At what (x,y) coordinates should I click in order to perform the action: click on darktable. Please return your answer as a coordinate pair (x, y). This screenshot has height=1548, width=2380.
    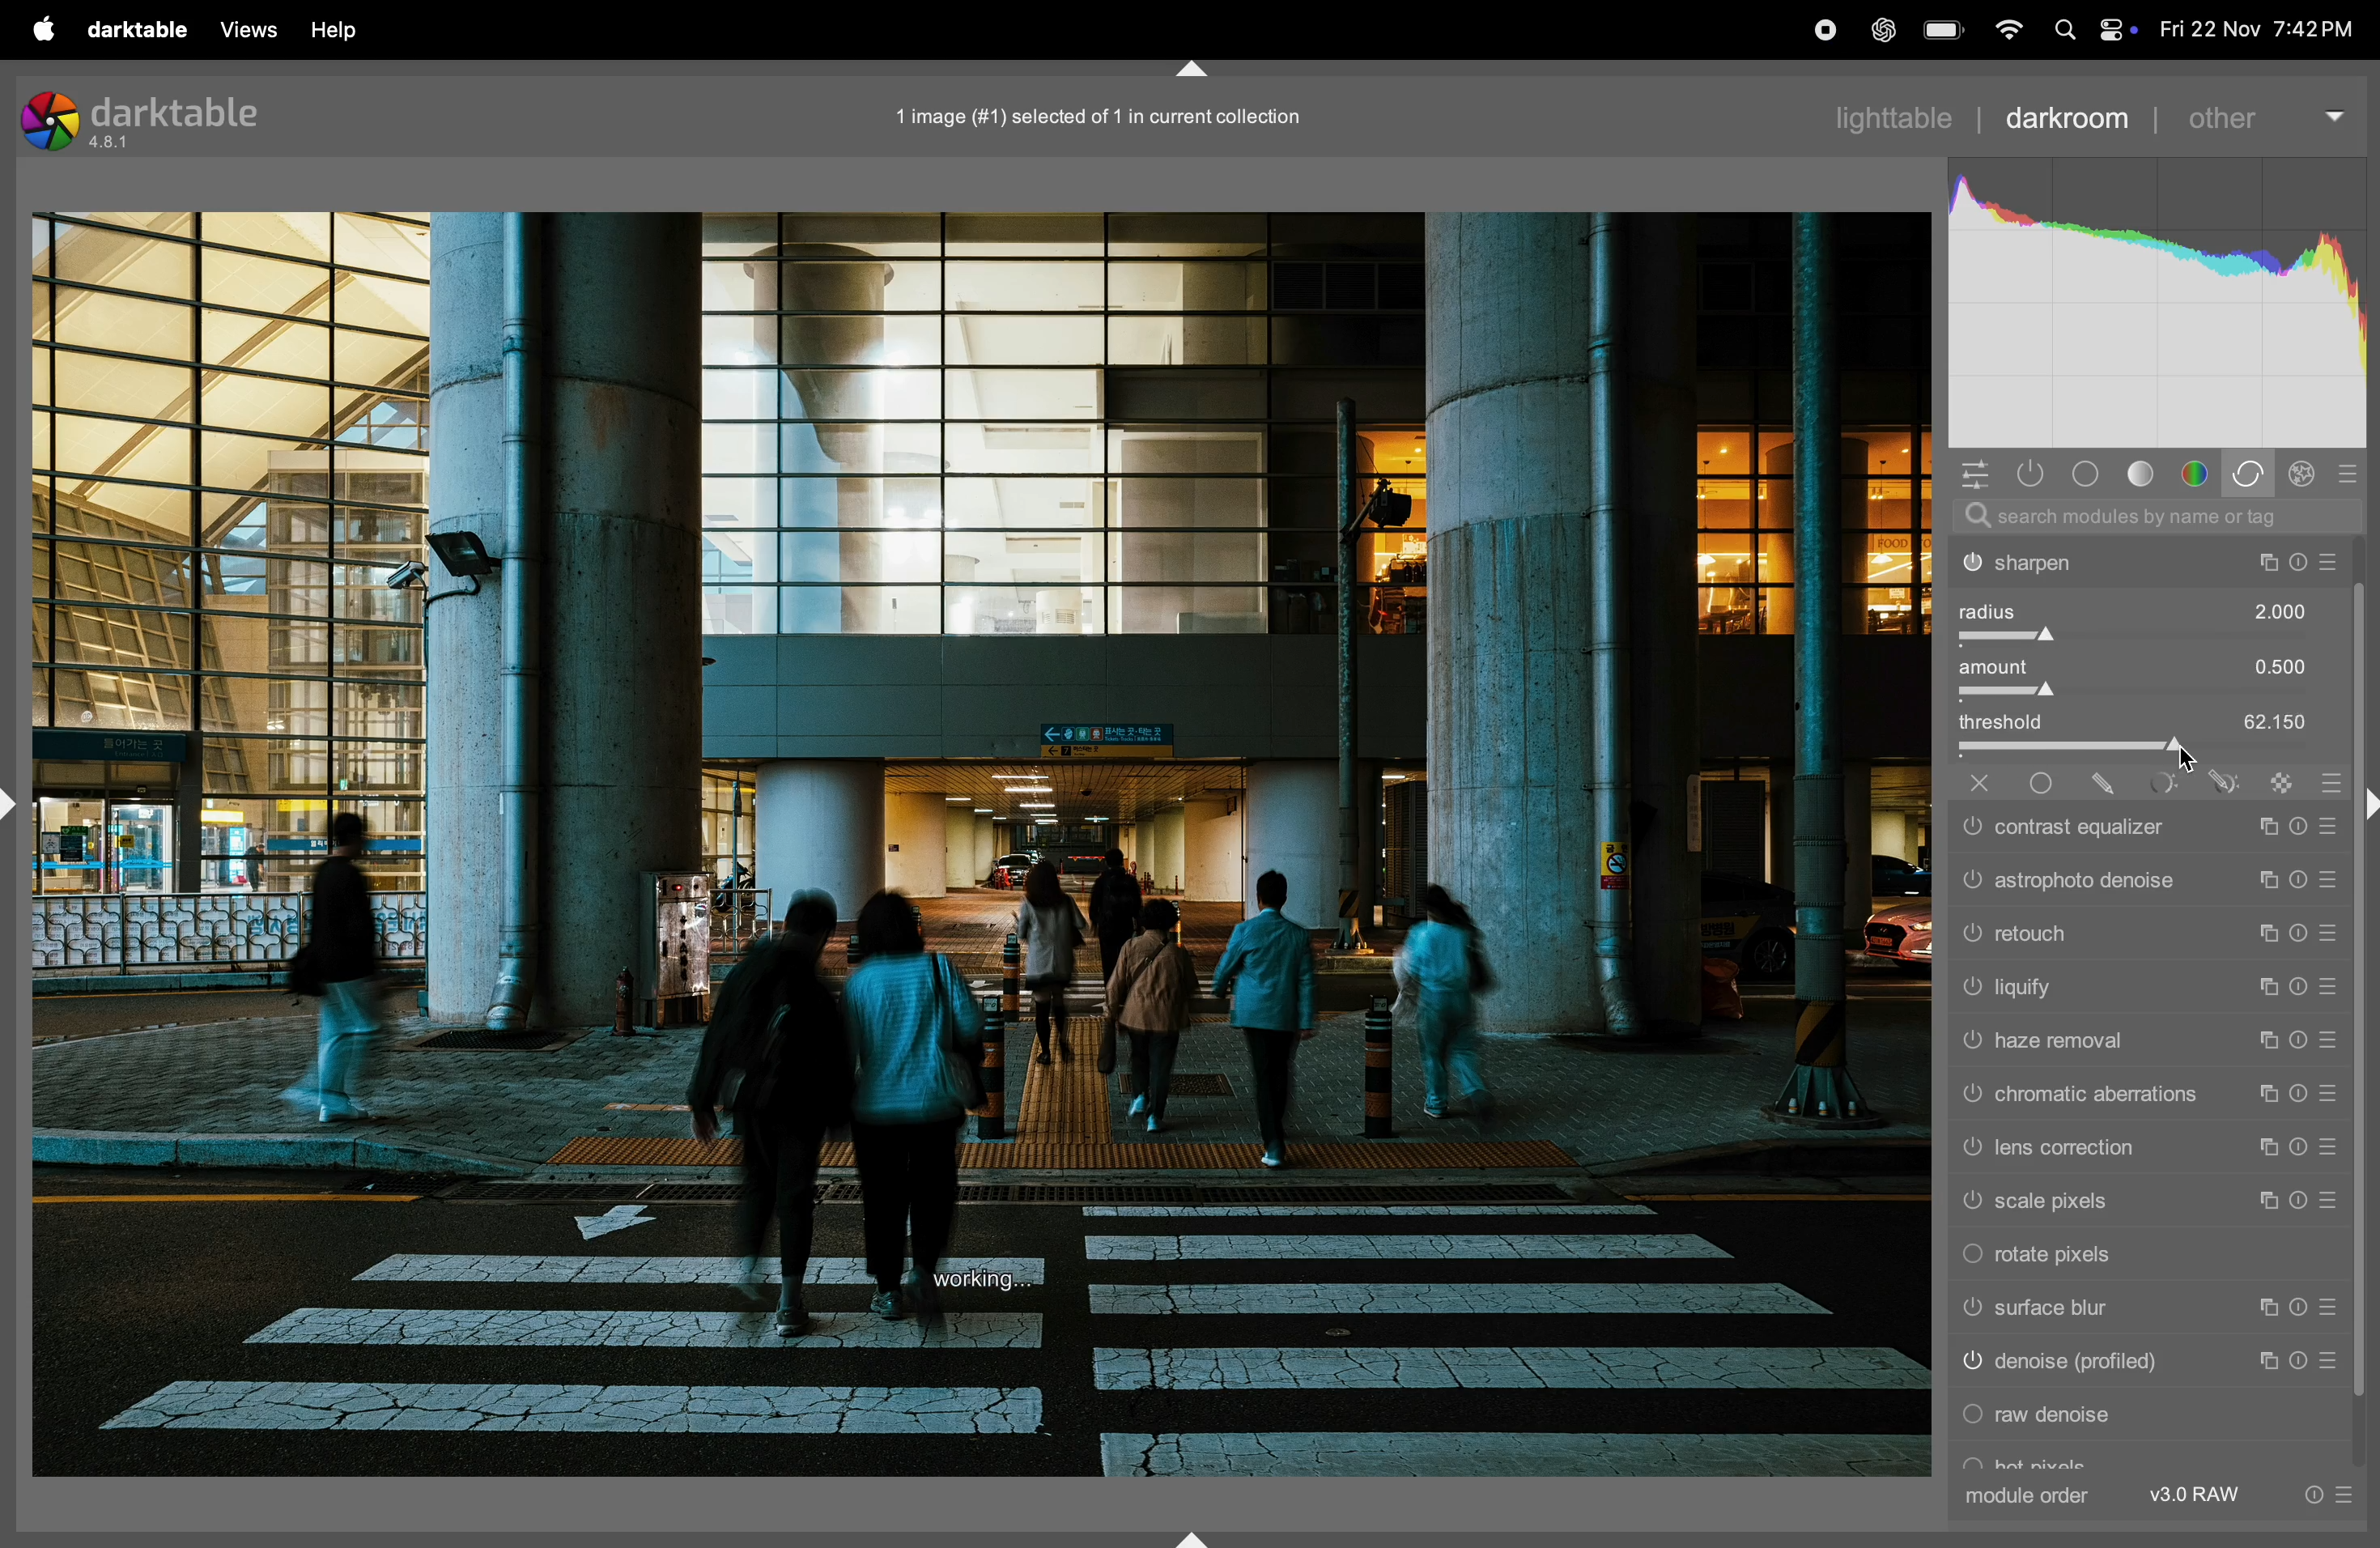
    Looking at the image, I should click on (136, 30).